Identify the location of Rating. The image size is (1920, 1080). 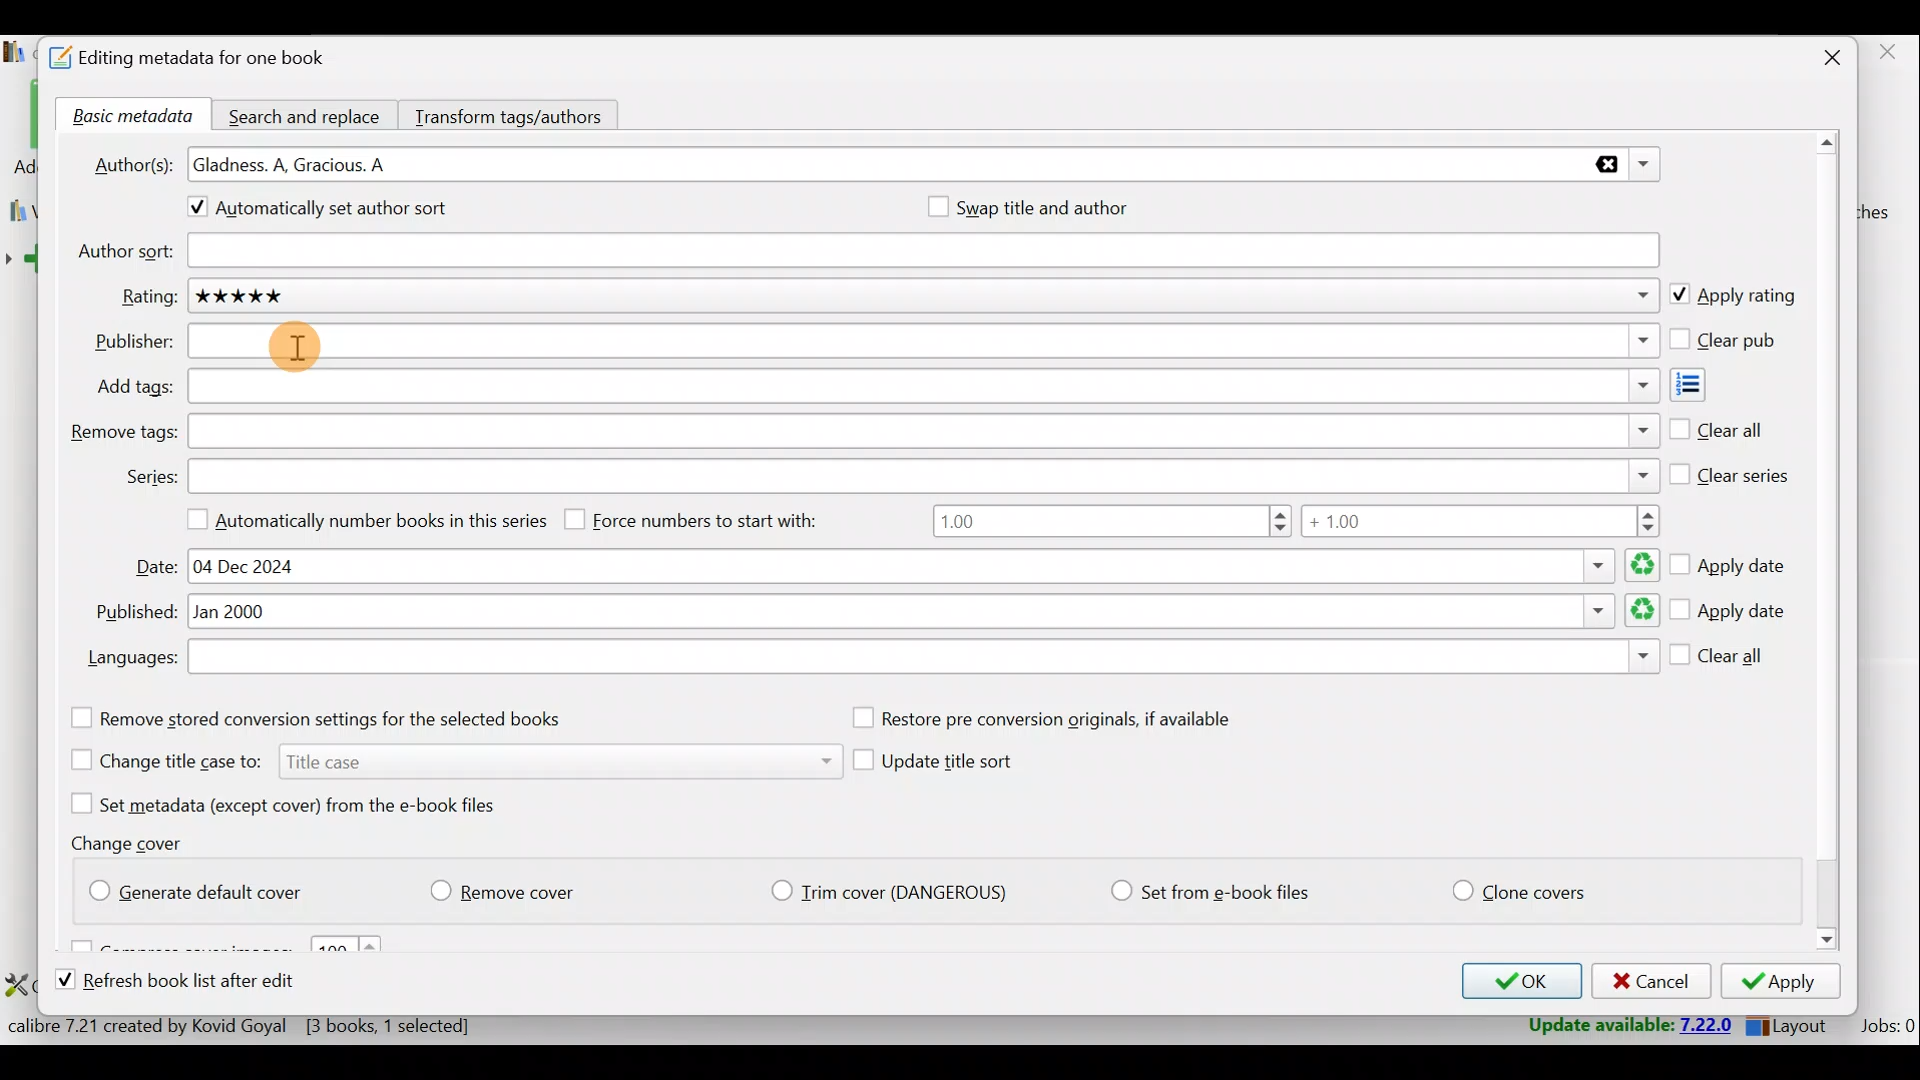
(927, 299).